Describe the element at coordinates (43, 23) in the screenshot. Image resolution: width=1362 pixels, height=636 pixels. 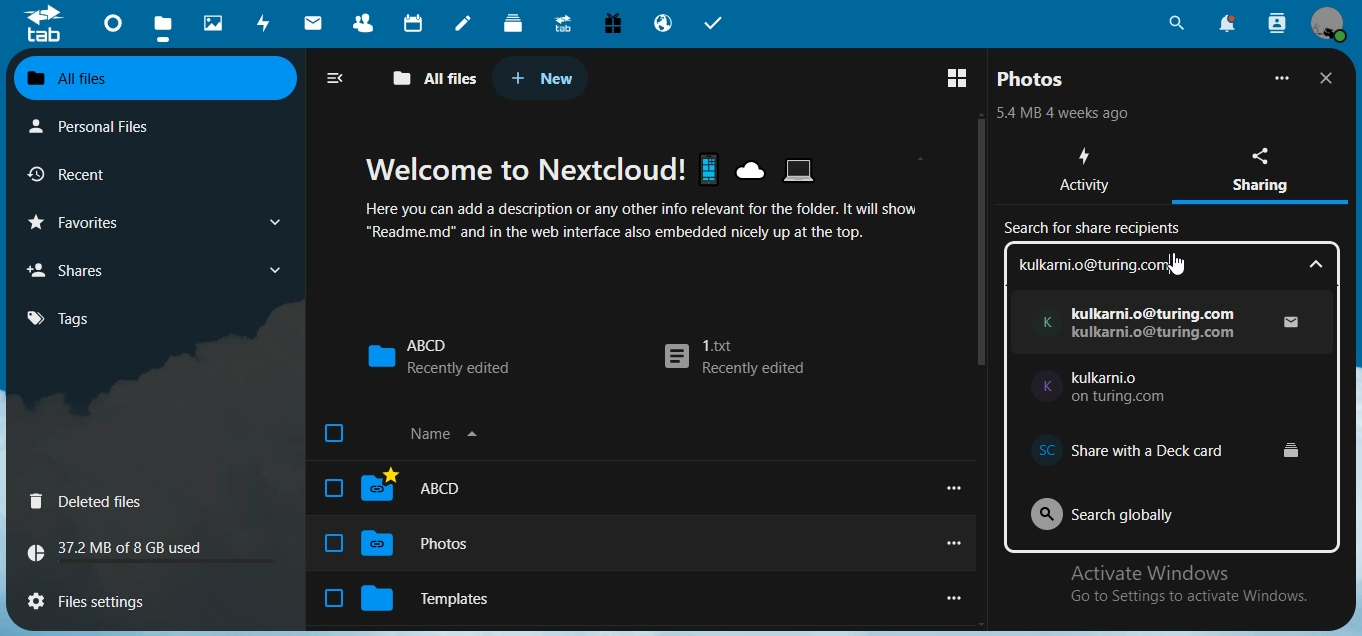
I see `icon` at that location.